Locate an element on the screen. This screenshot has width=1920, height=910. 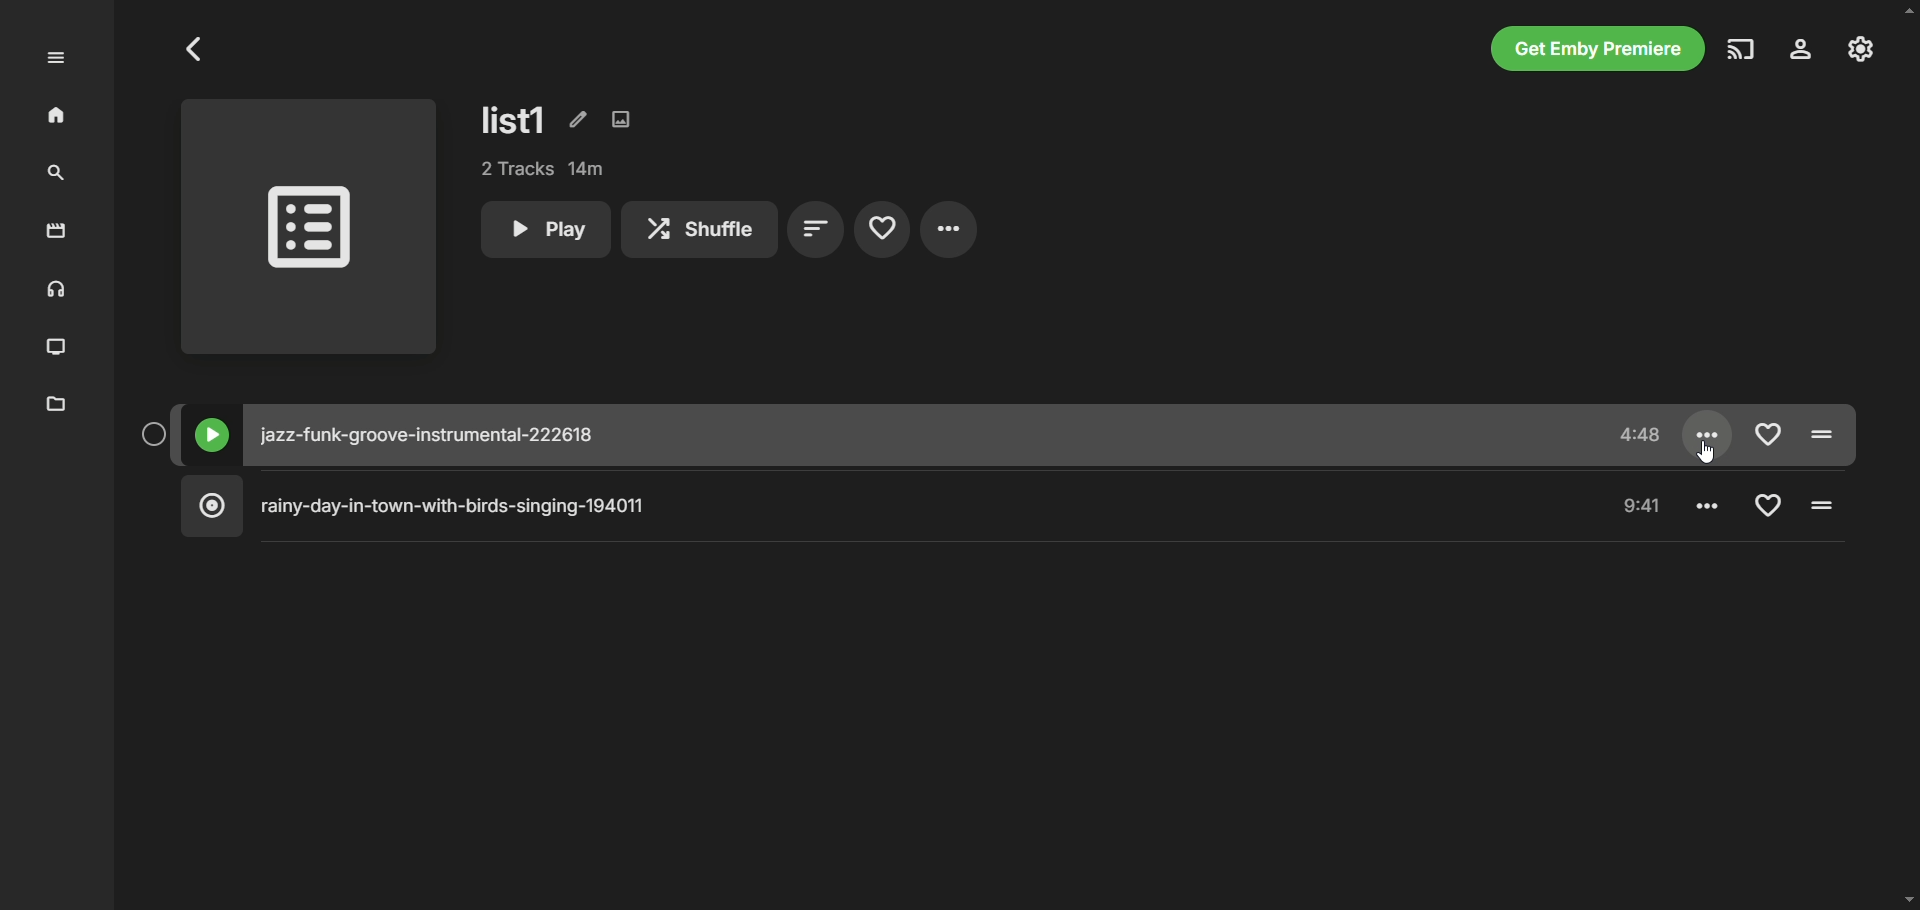
play on another device is located at coordinates (1742, 49).